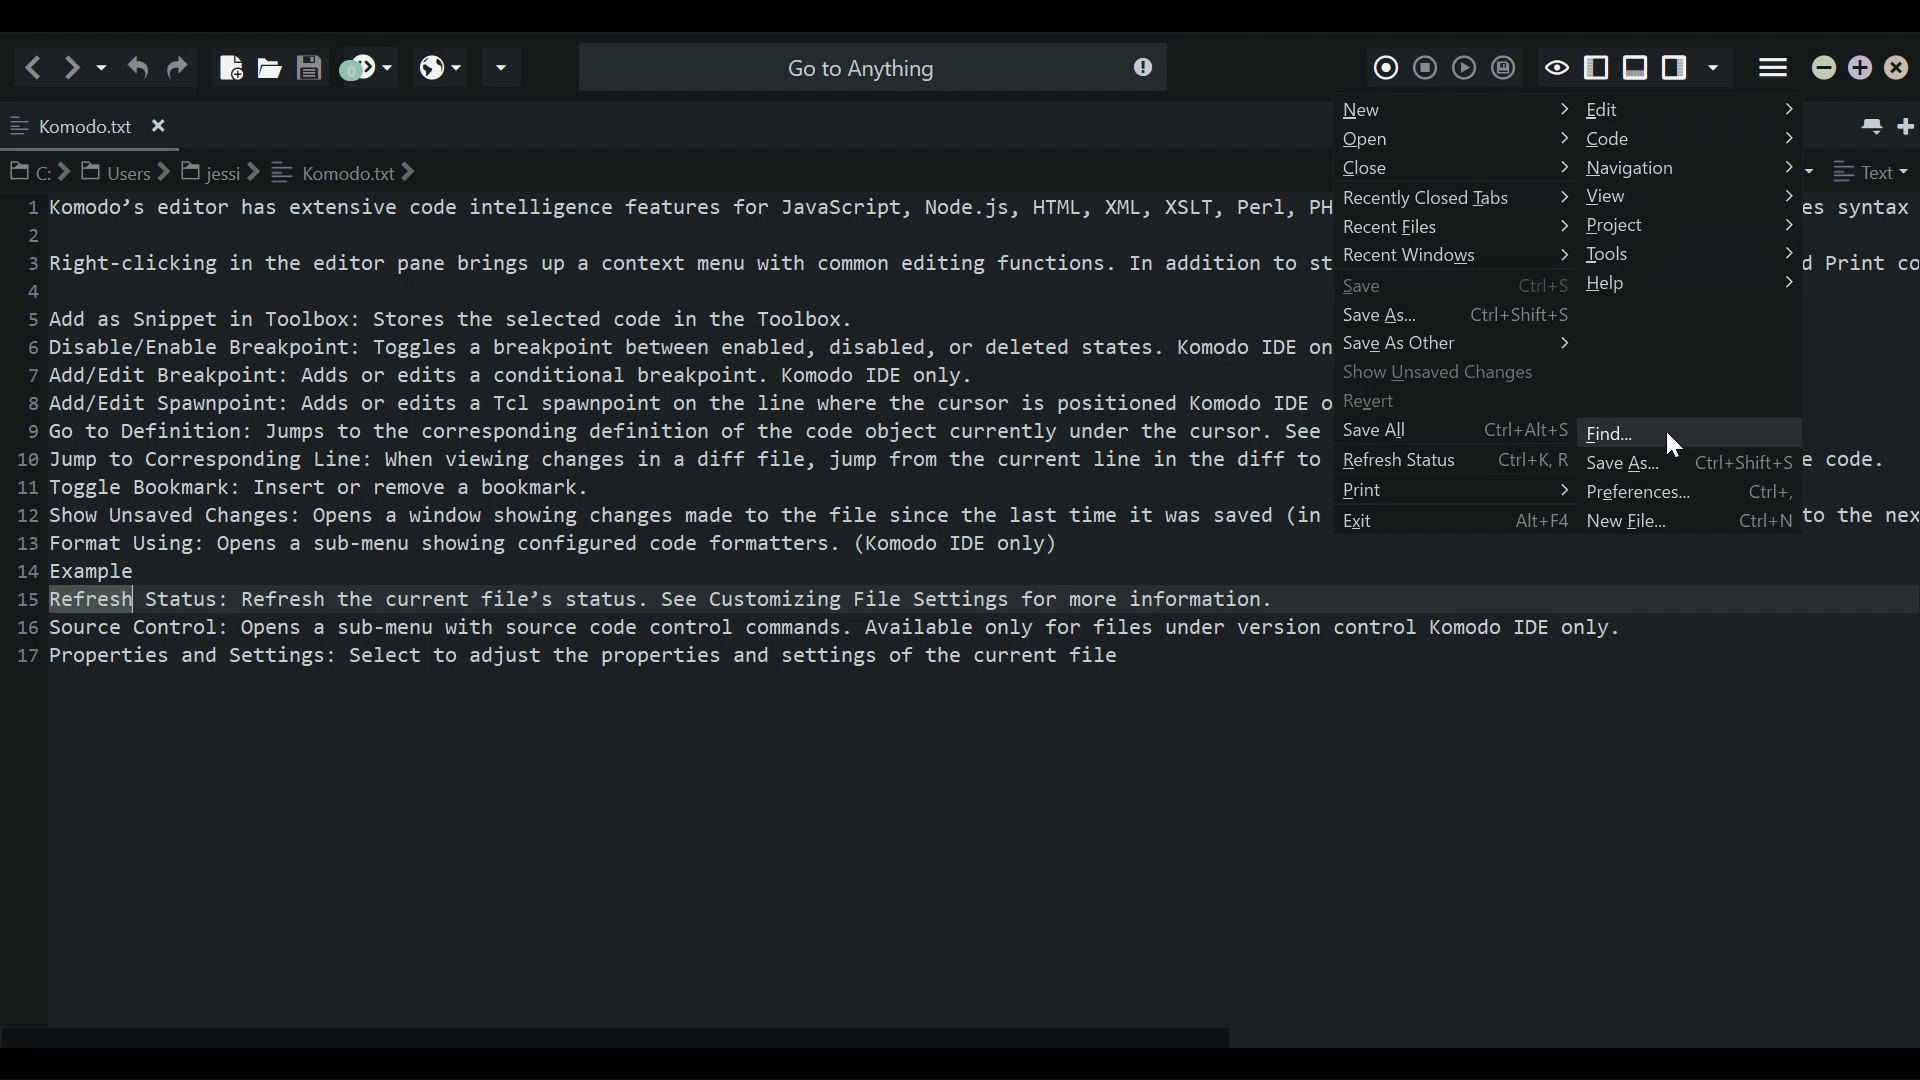  I want to click on Print, so click(1457, 491).